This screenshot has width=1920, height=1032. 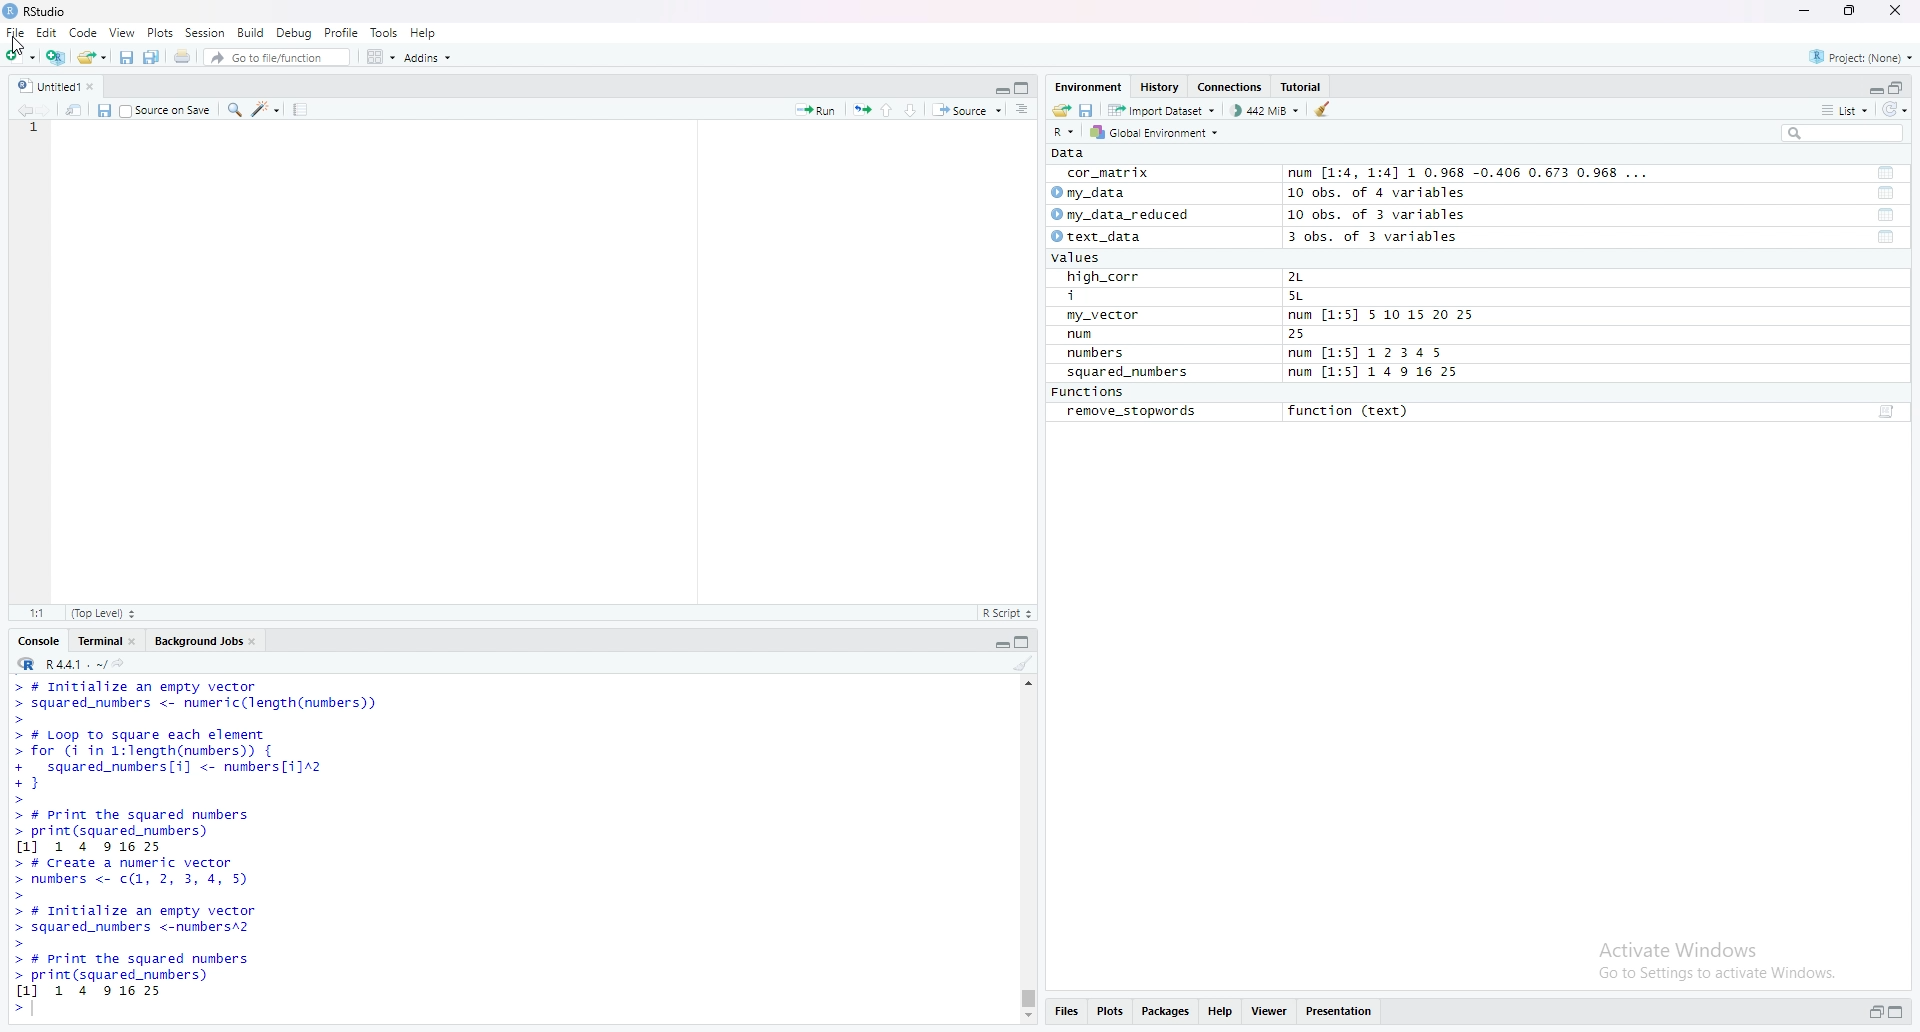 What do you see at coordinates (816, 111) in the screenshot?
I see `Run` at bounding box center [816, 111].